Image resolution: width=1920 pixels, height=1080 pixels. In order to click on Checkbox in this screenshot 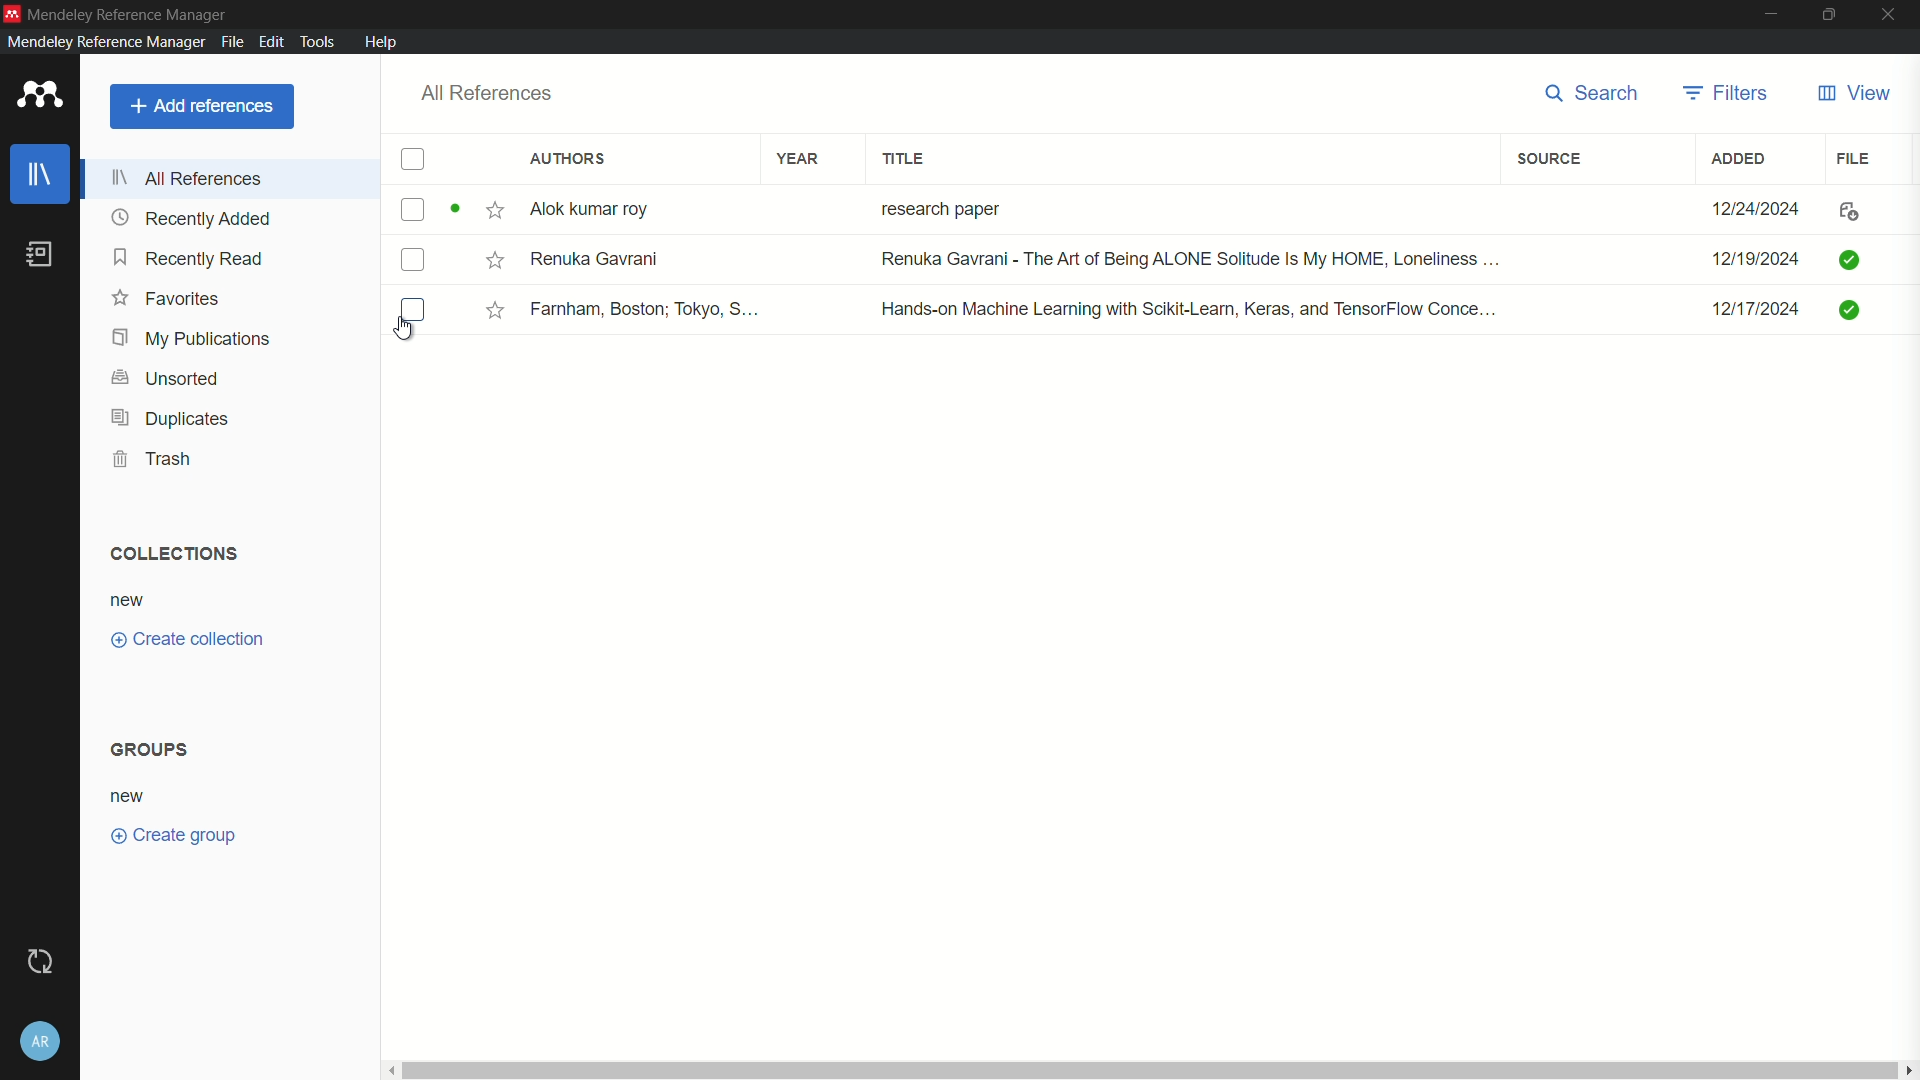, I will do `click(419, 262)`.